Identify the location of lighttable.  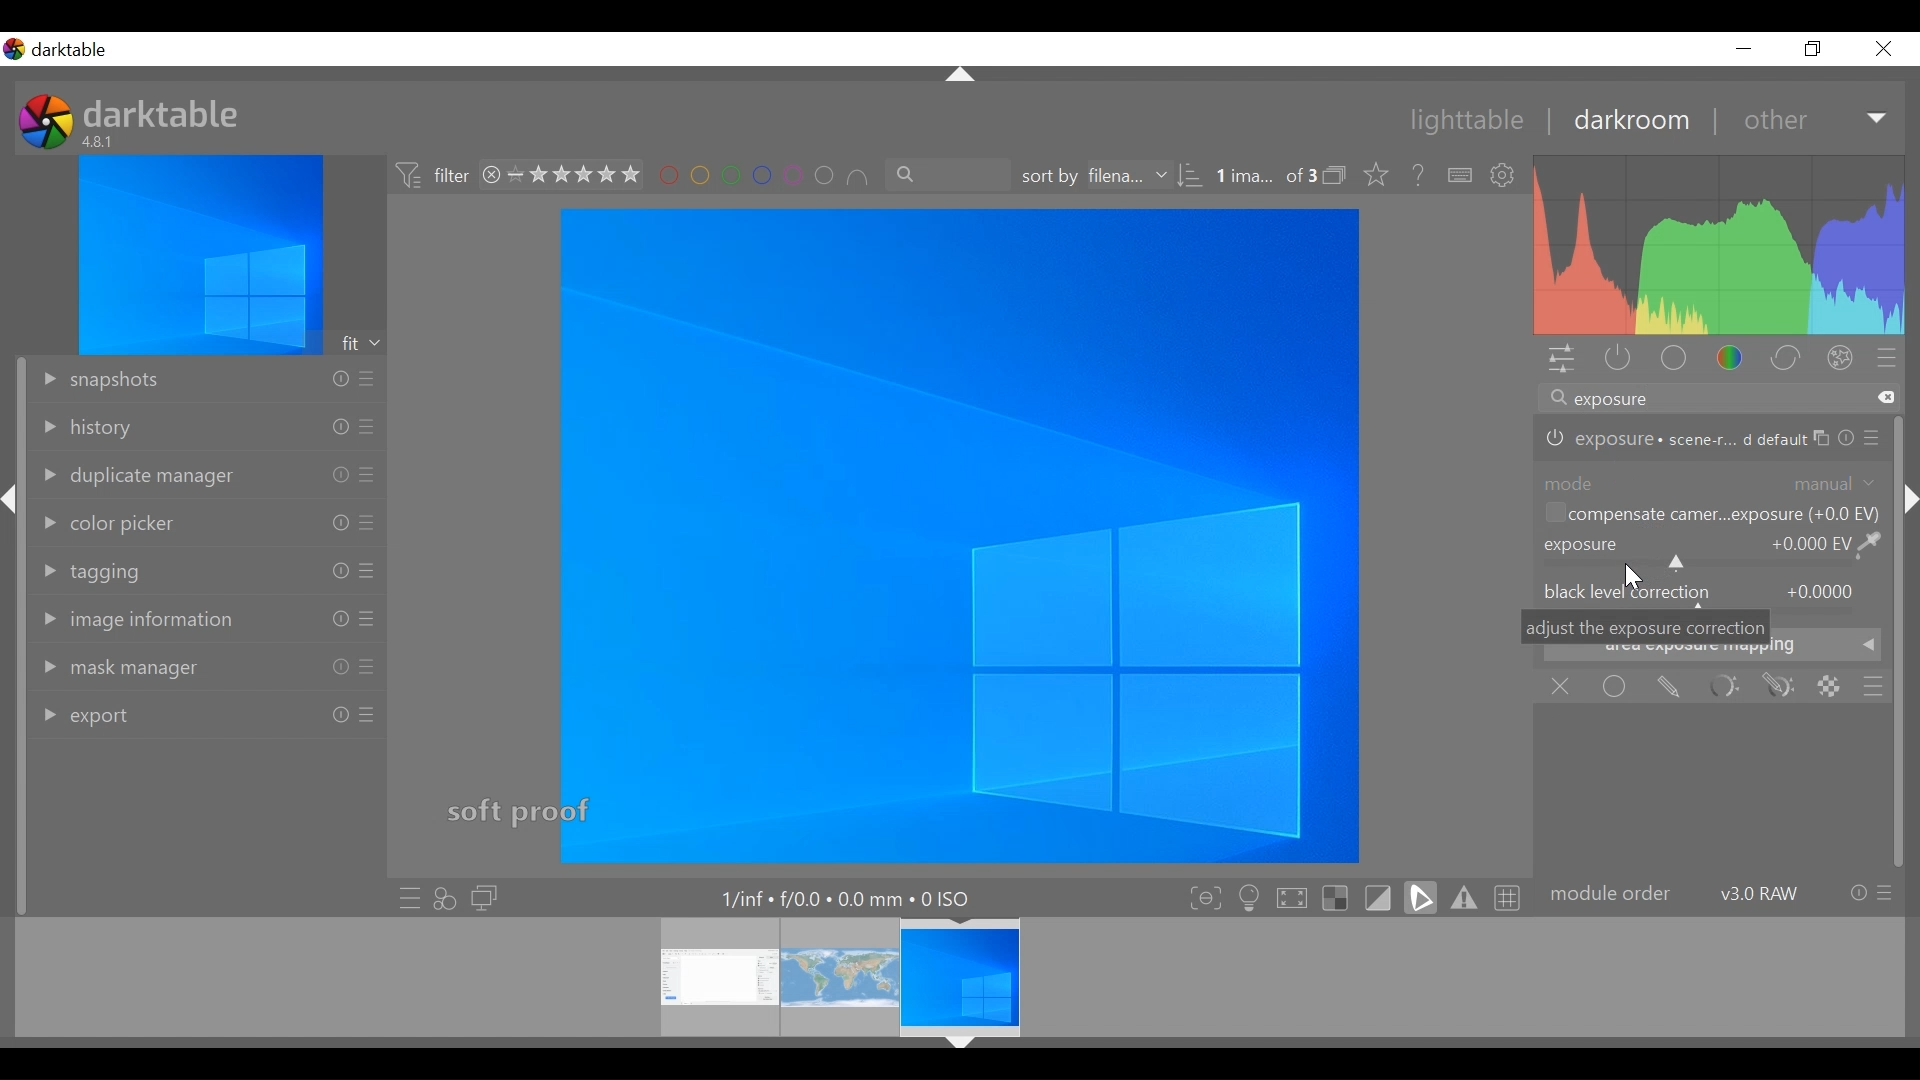
(1465, 122).